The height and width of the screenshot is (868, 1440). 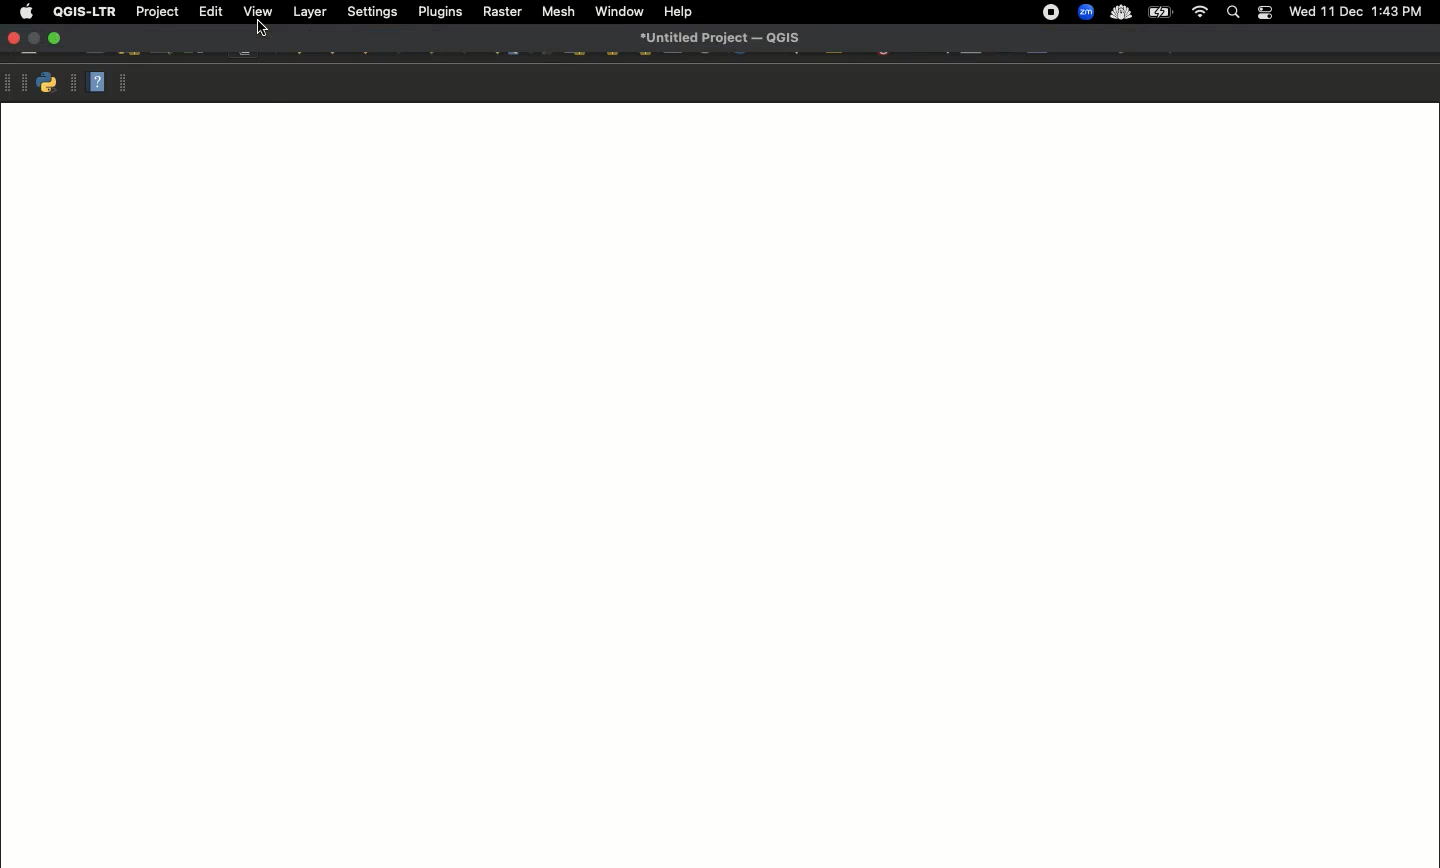 I want to click on Cursor, so click(x=260, y=30).